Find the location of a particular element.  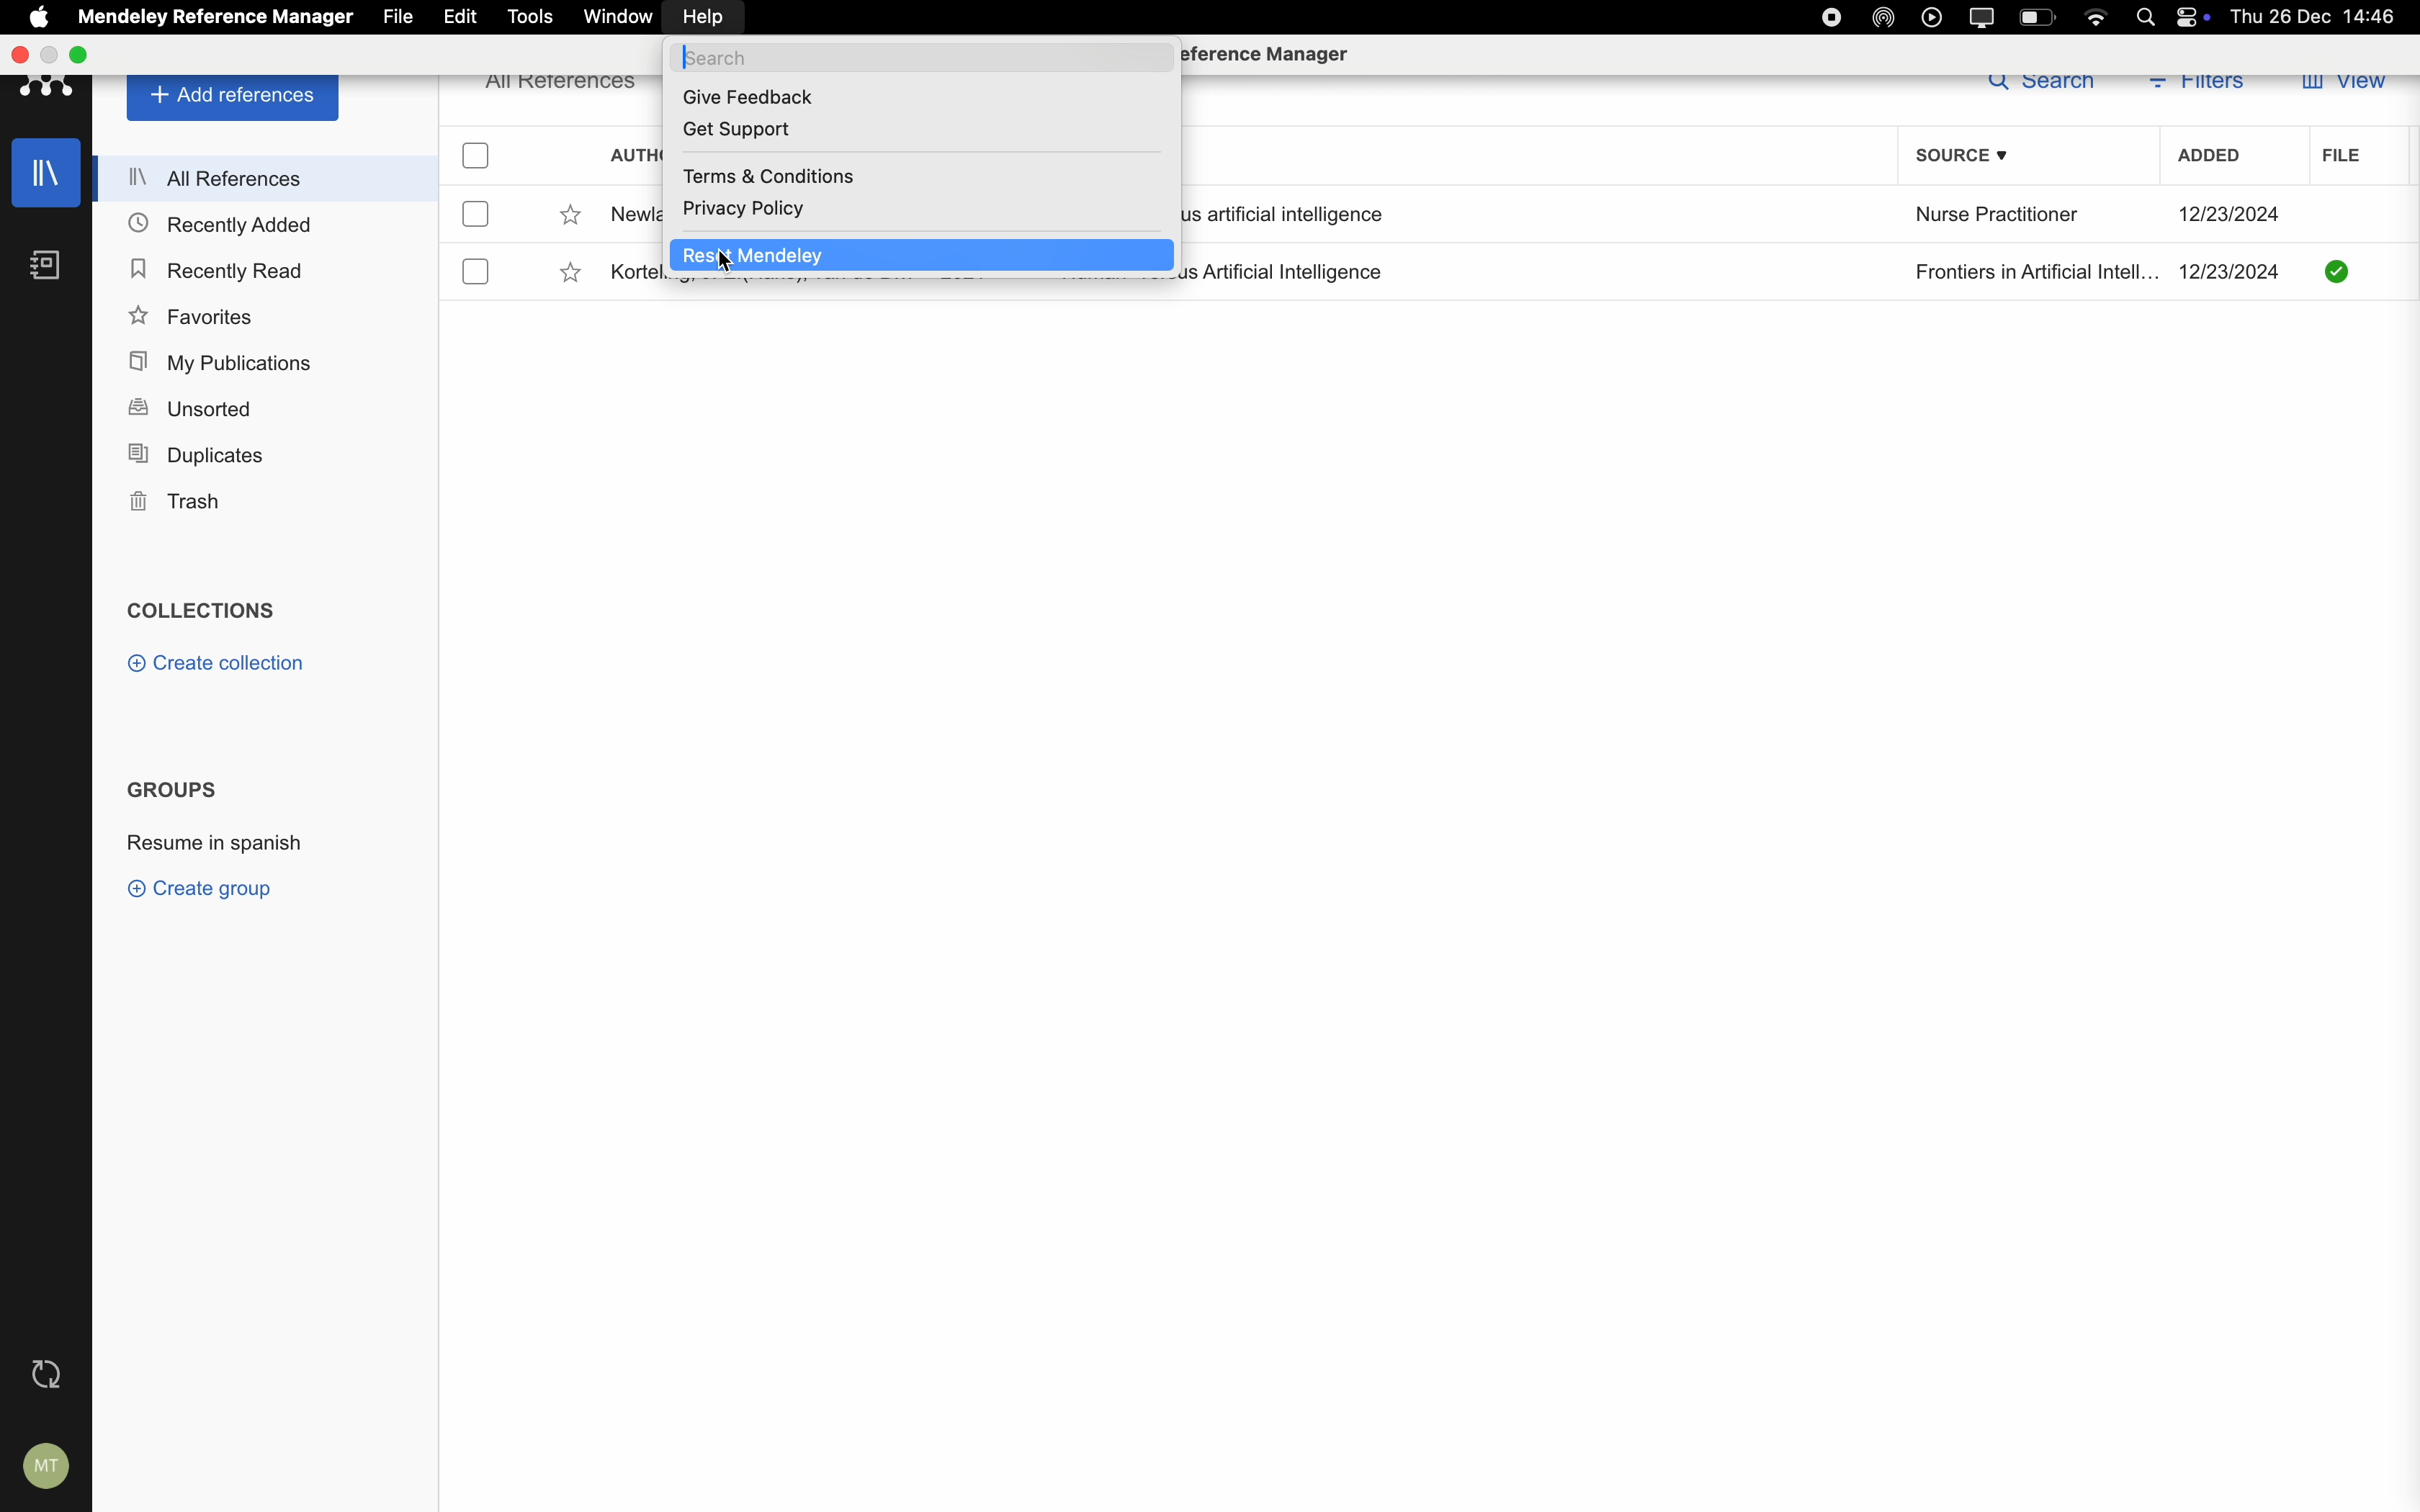

downloaded file is located at coordinates (2339, 273).